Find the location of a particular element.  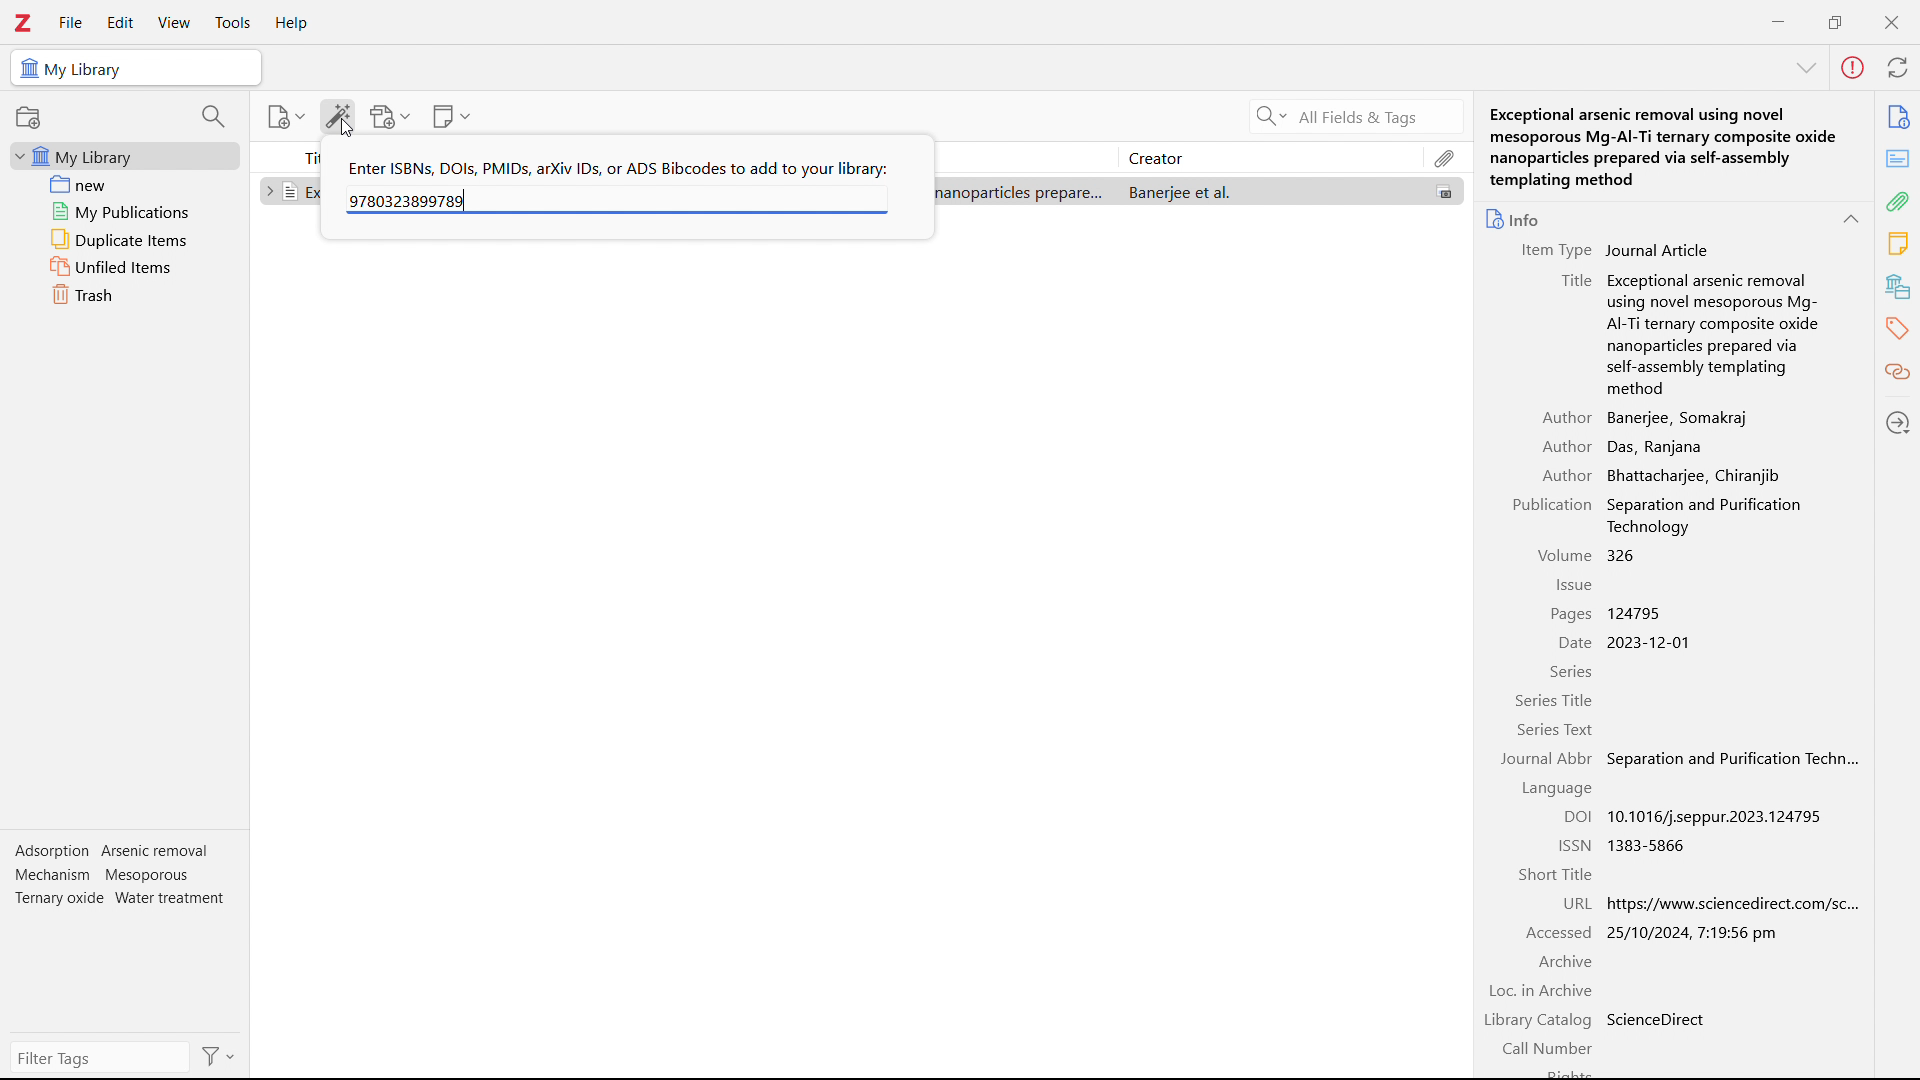

Language is located at coordinates (1550, 789).